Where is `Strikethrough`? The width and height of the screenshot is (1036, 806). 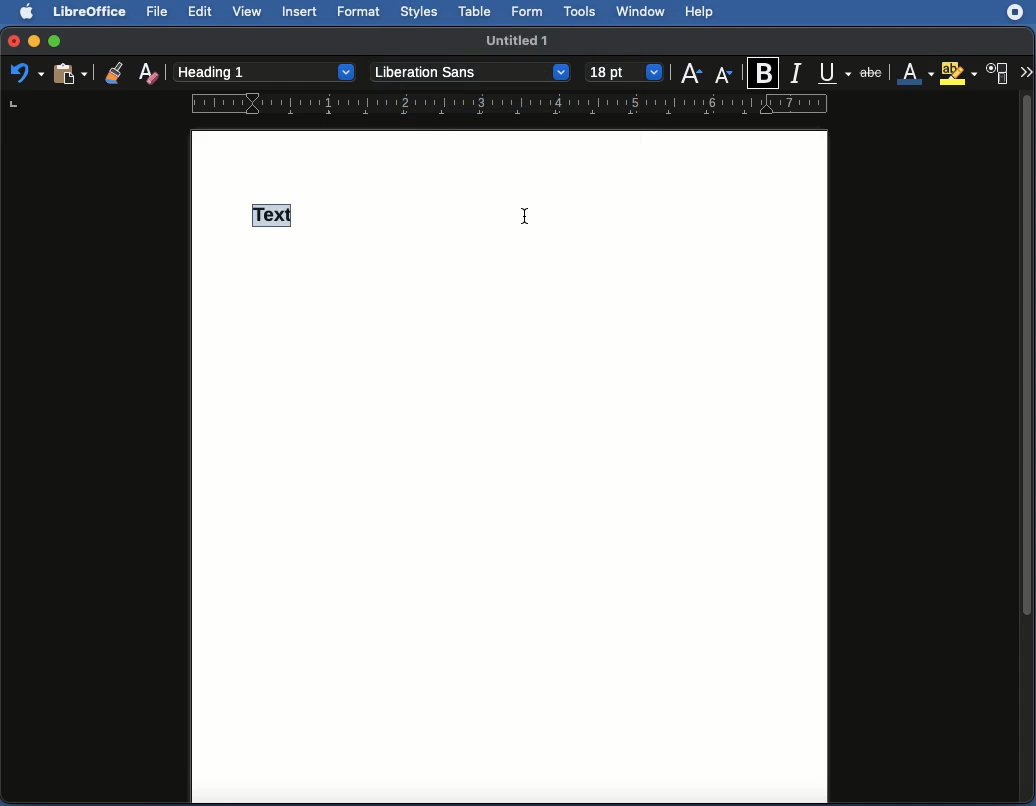
Strikethrough is located at coordinates (872, 72).